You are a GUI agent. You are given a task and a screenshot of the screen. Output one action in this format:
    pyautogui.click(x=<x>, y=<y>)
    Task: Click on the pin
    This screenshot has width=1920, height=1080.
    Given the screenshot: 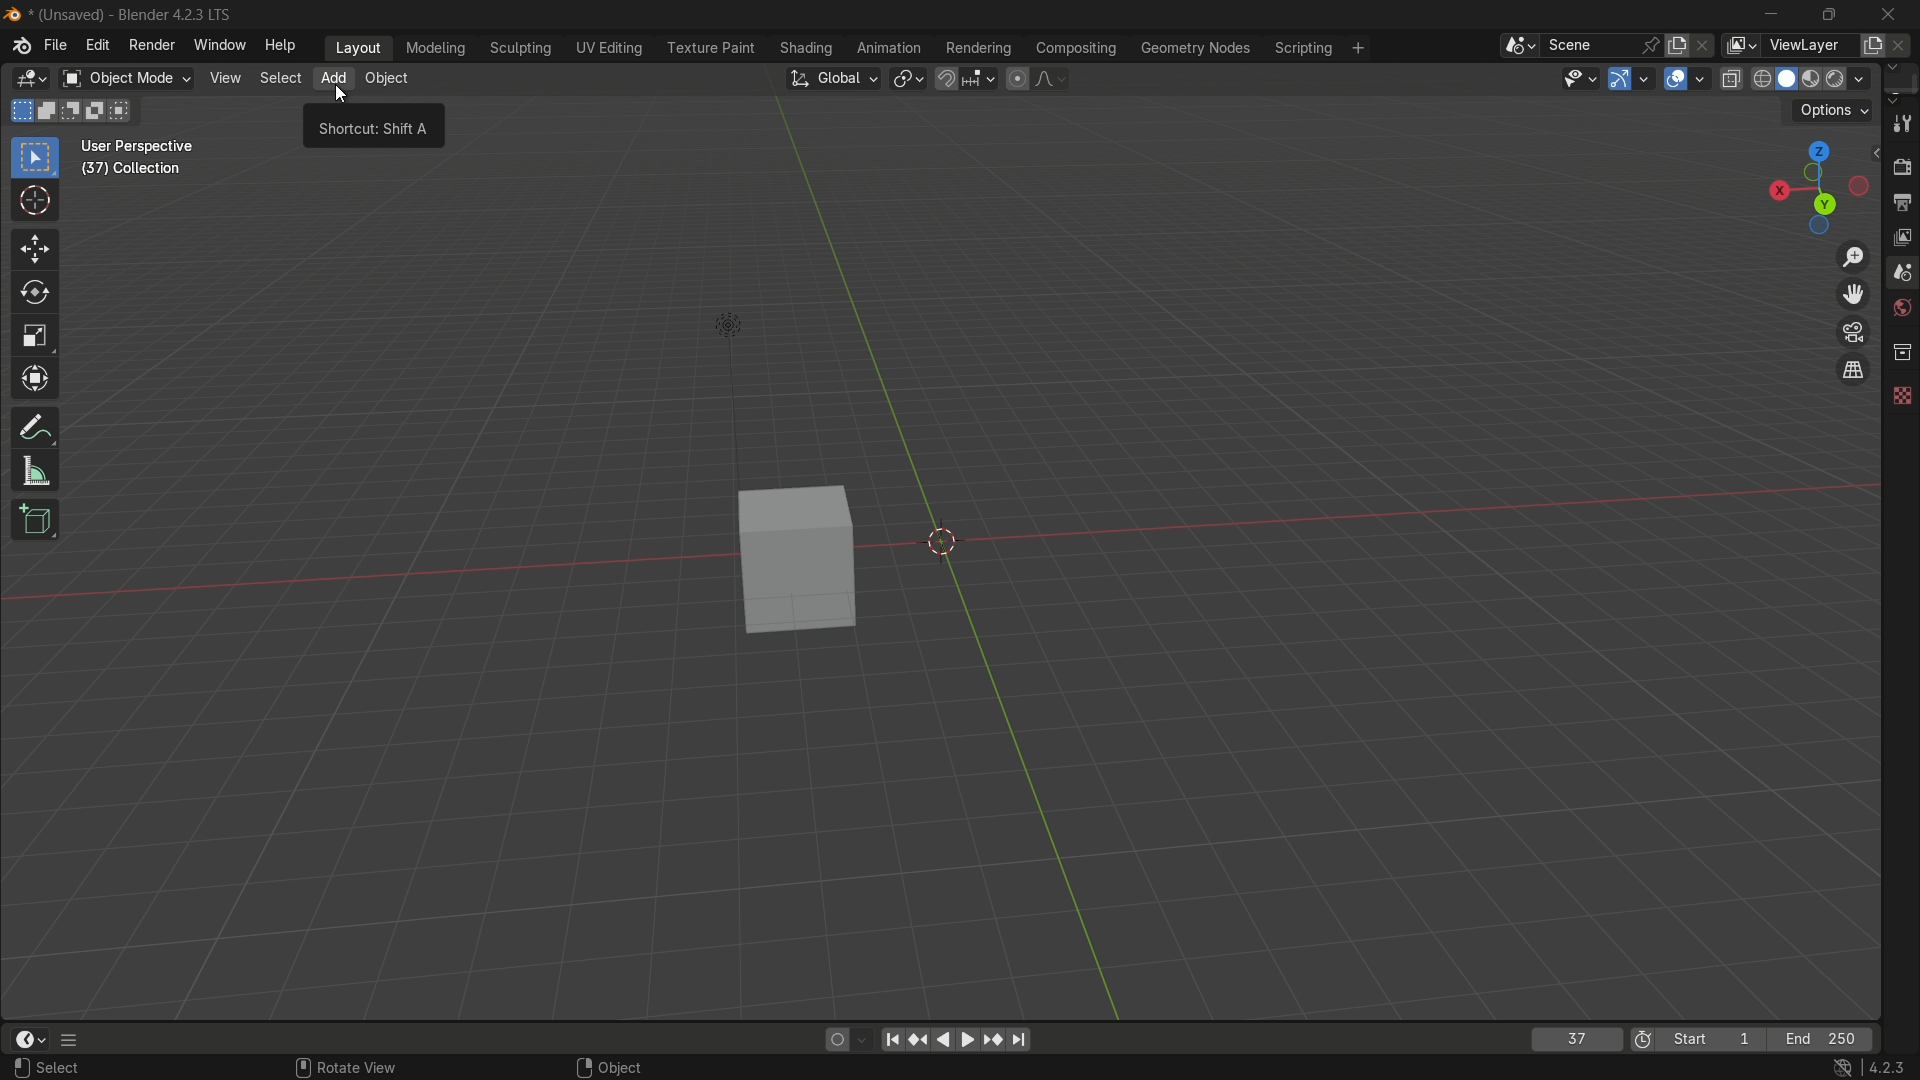 What is the action you would take?
    pyautogui.click(x=1651, y=47)
    